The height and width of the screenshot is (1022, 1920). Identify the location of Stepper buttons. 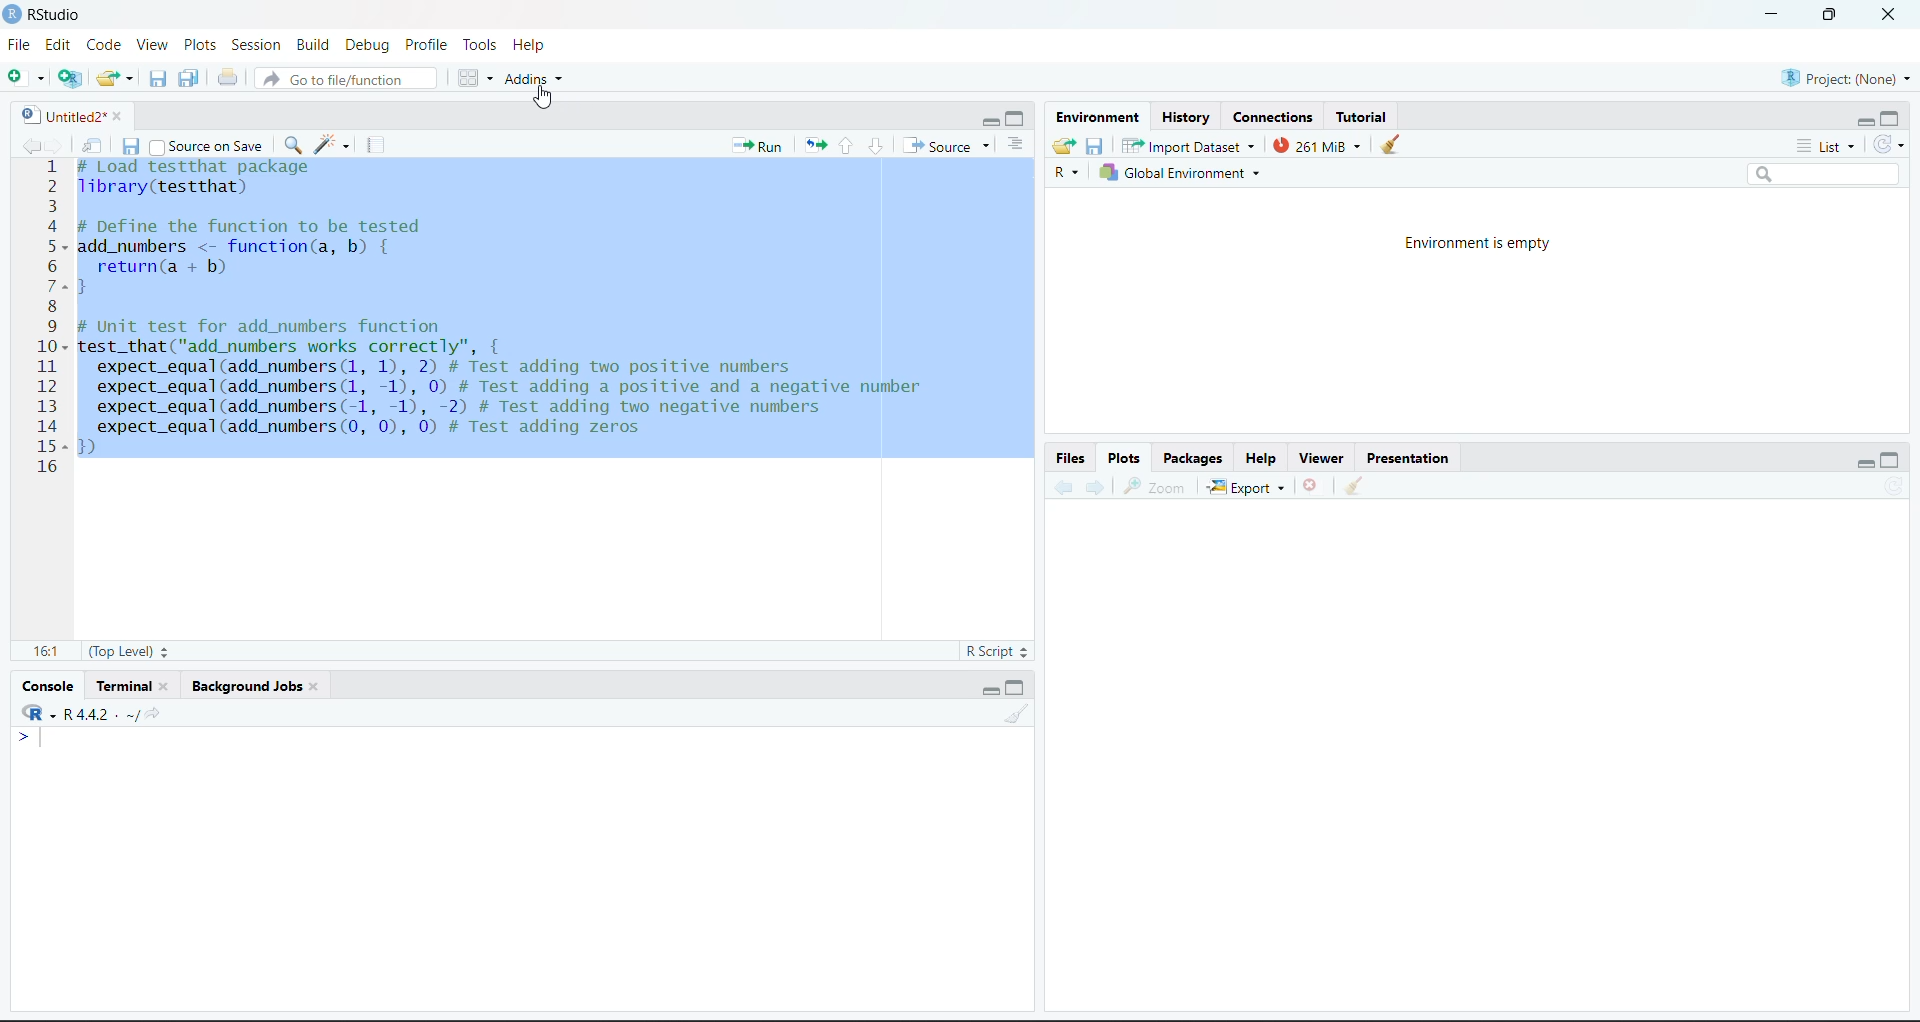
(169, 651).